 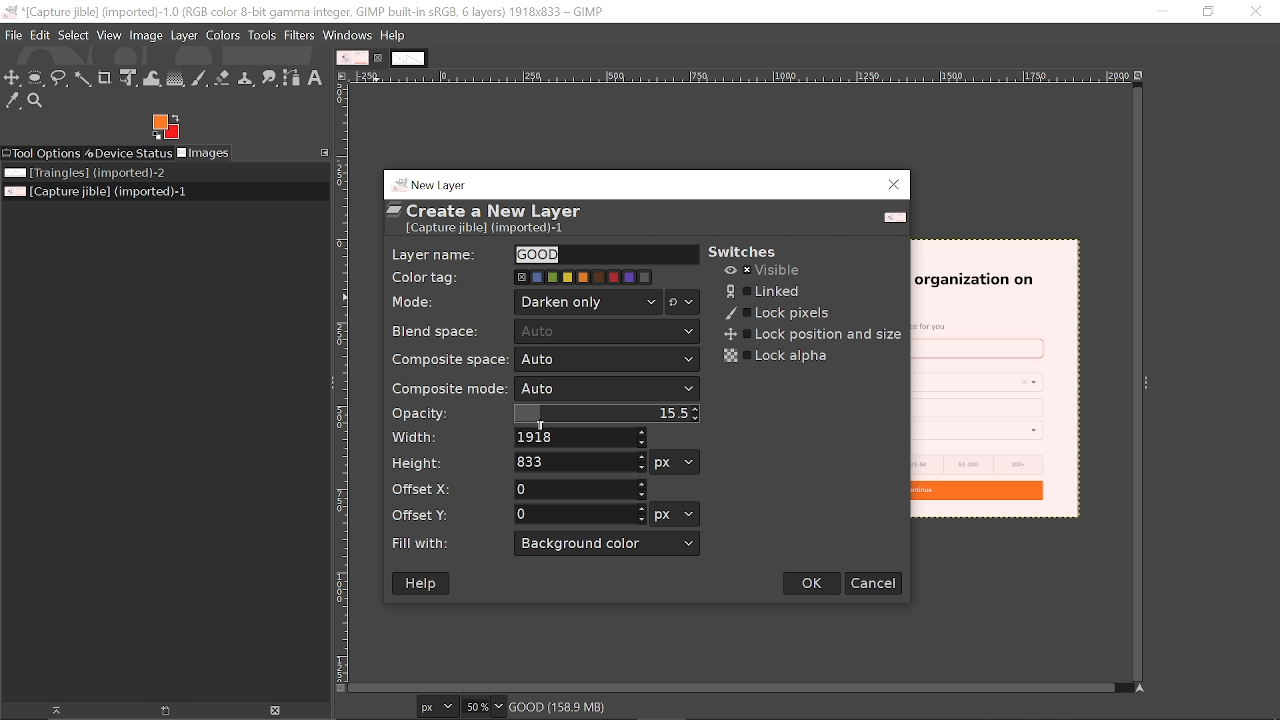 What do you see at coordinates (430, 544) in the screenshot?
I see `Fill with:` at bounding box center [430, 544].